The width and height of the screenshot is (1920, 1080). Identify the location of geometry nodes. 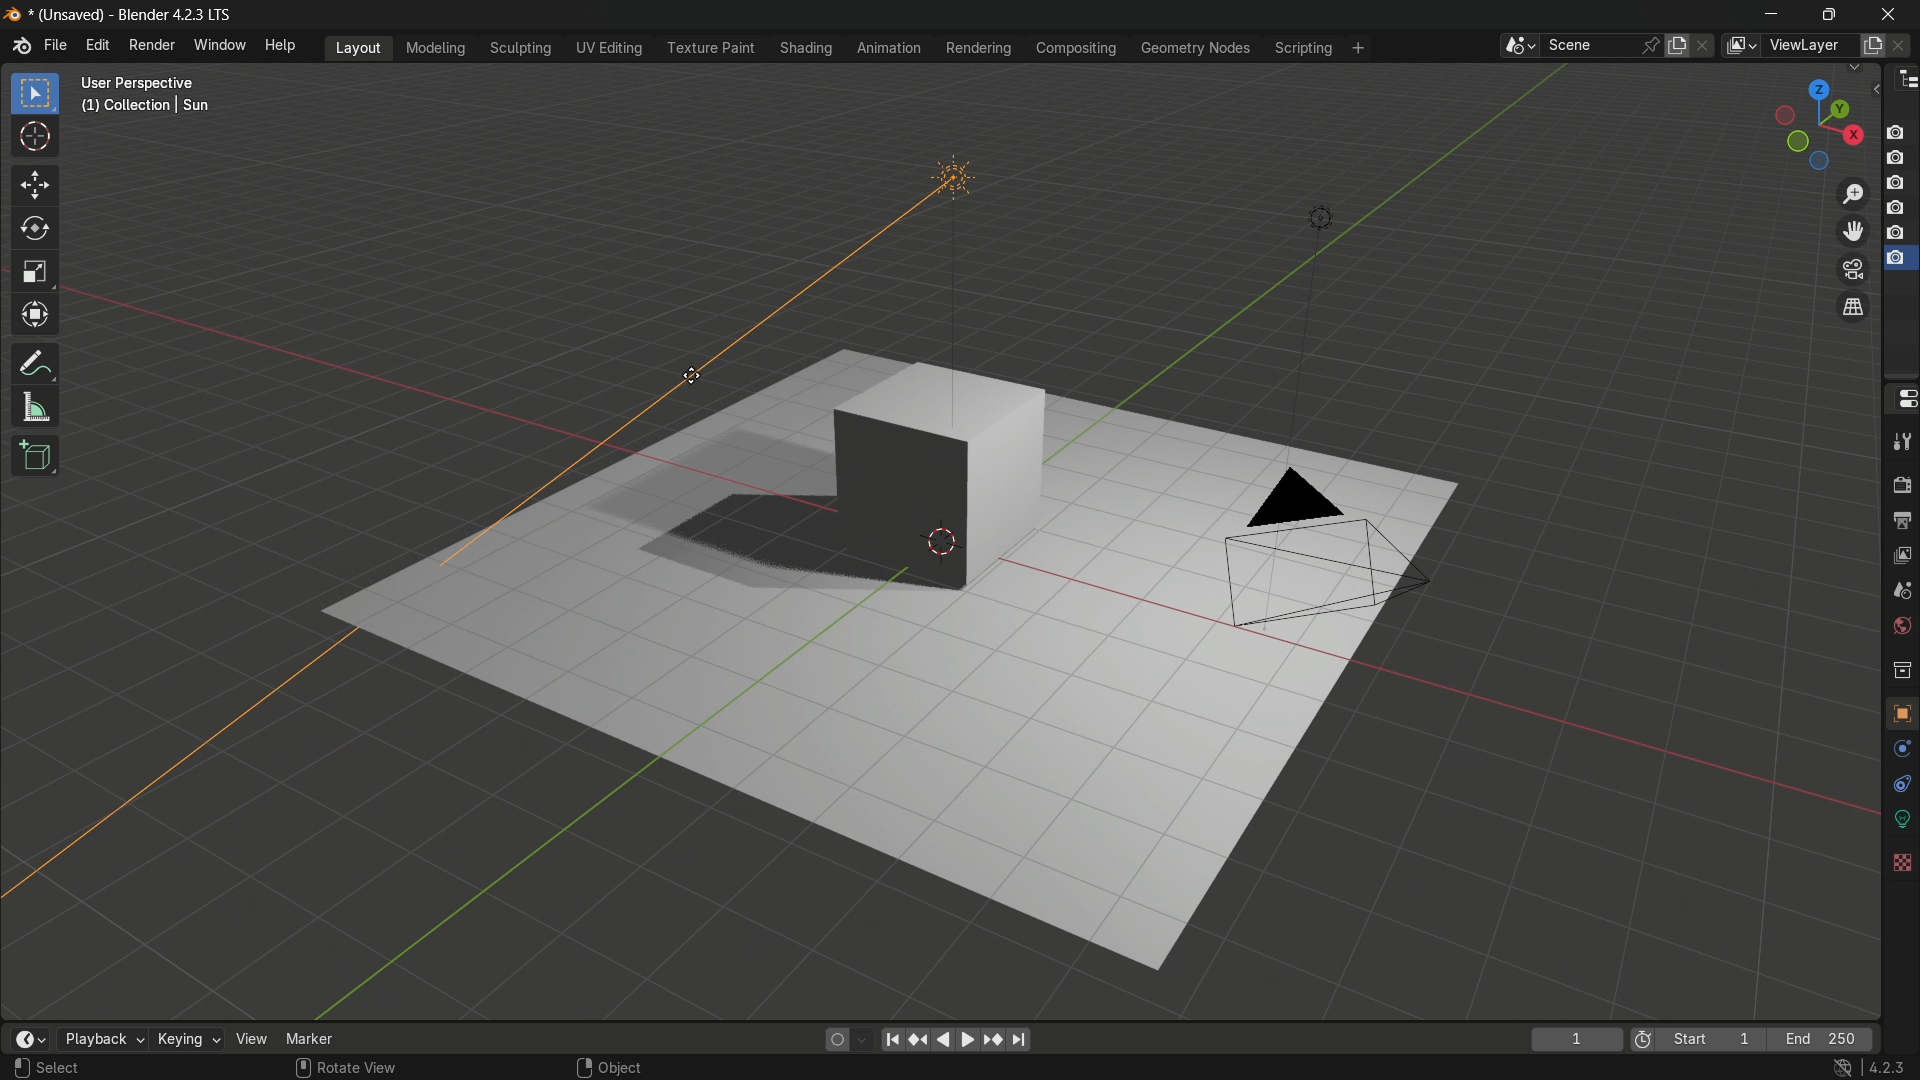
(1199, 47).